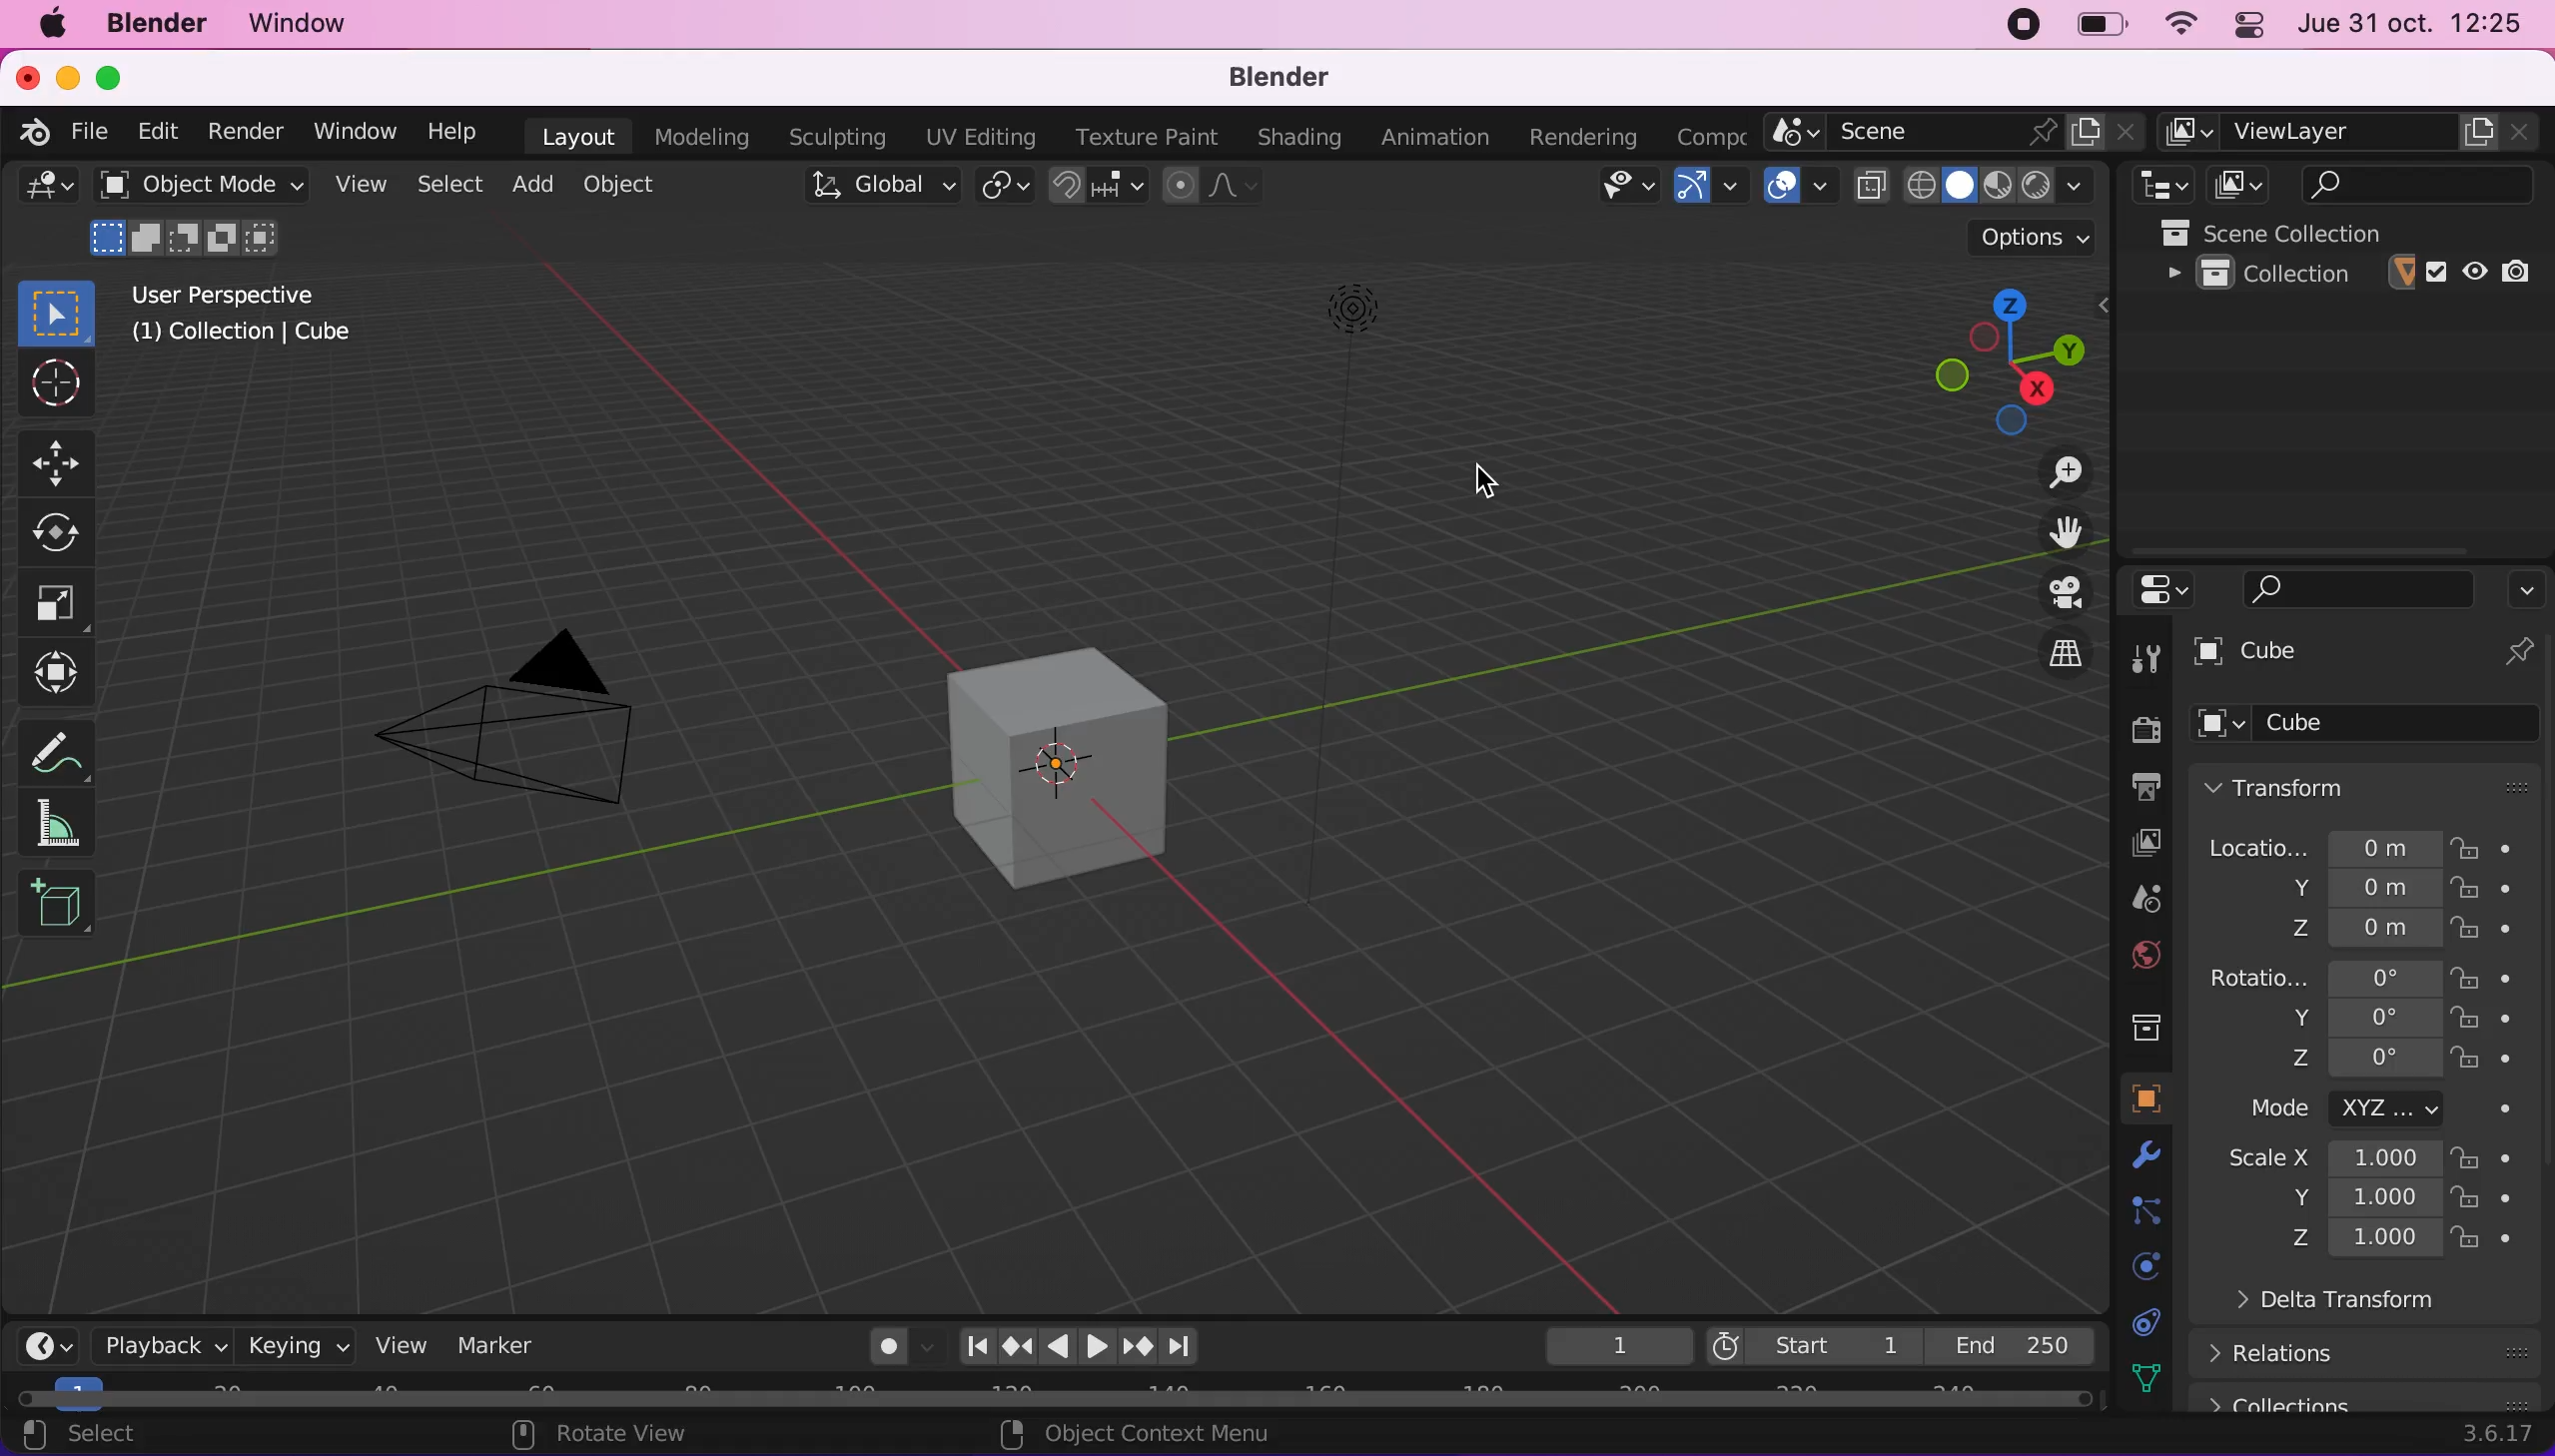  What do you see at coordinates (67, 79) in the screenshot?
I see `minimize` at bounding box center [67, 79].